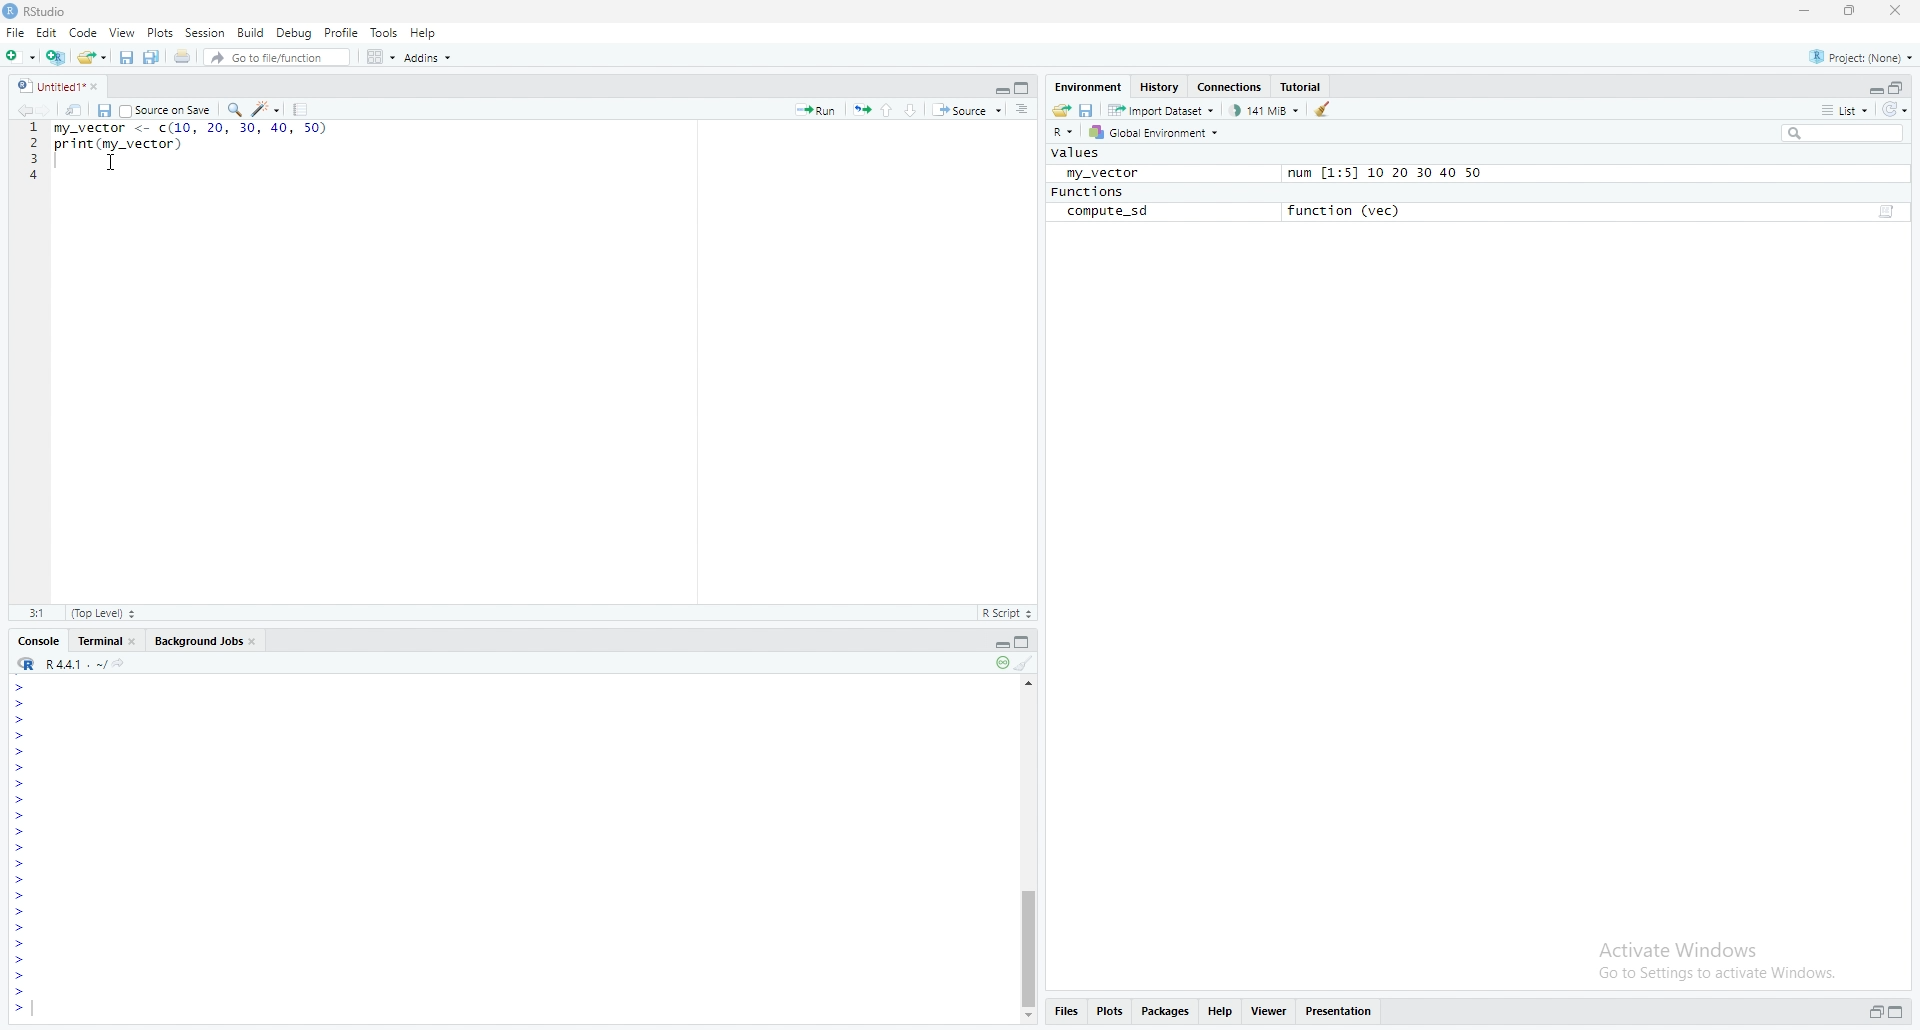 Image resolution: width=1920 pixels, height=1030 pixels. What do you see at coordinates (18, 944) in the screenshot?
I see `Prompt cursor` at bounding box center [18, 944].